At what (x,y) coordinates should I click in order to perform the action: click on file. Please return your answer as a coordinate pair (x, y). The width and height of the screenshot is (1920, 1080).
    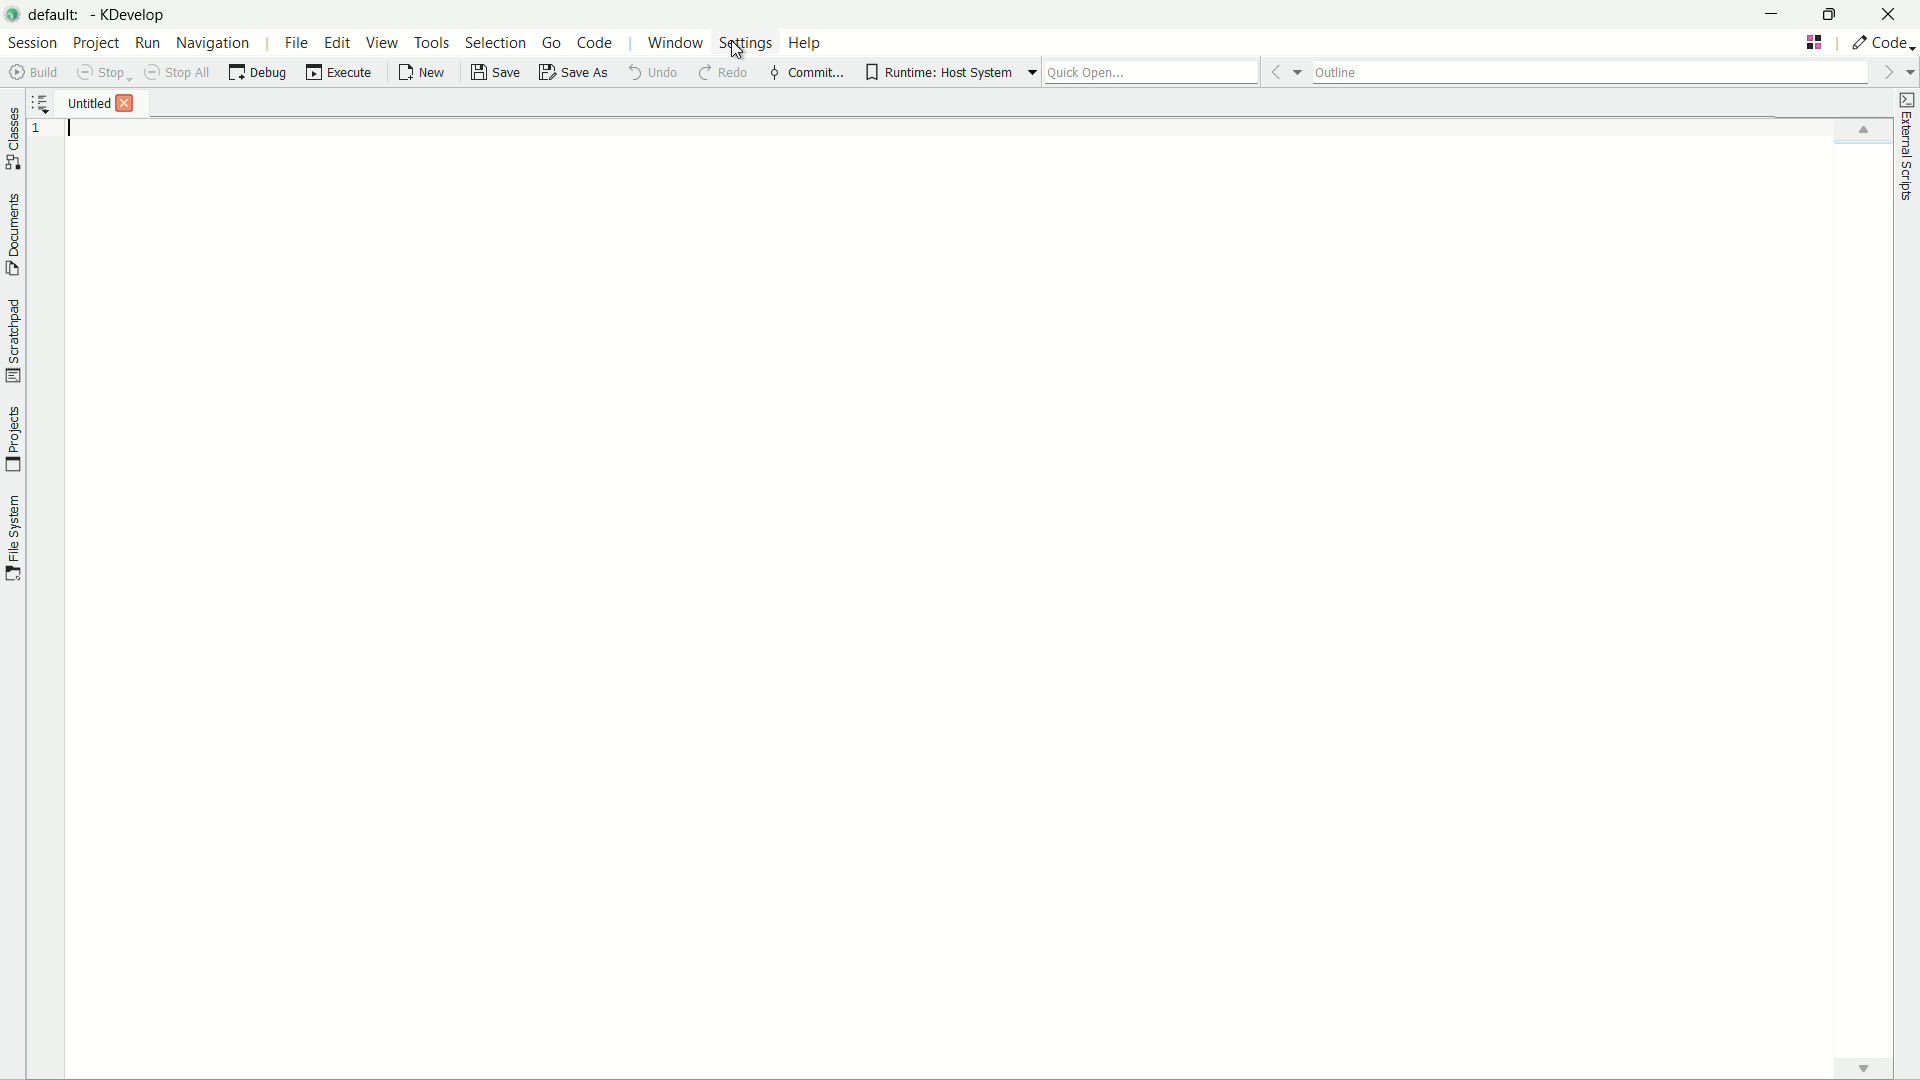
    Looking at the image, I should click on (298, 44).